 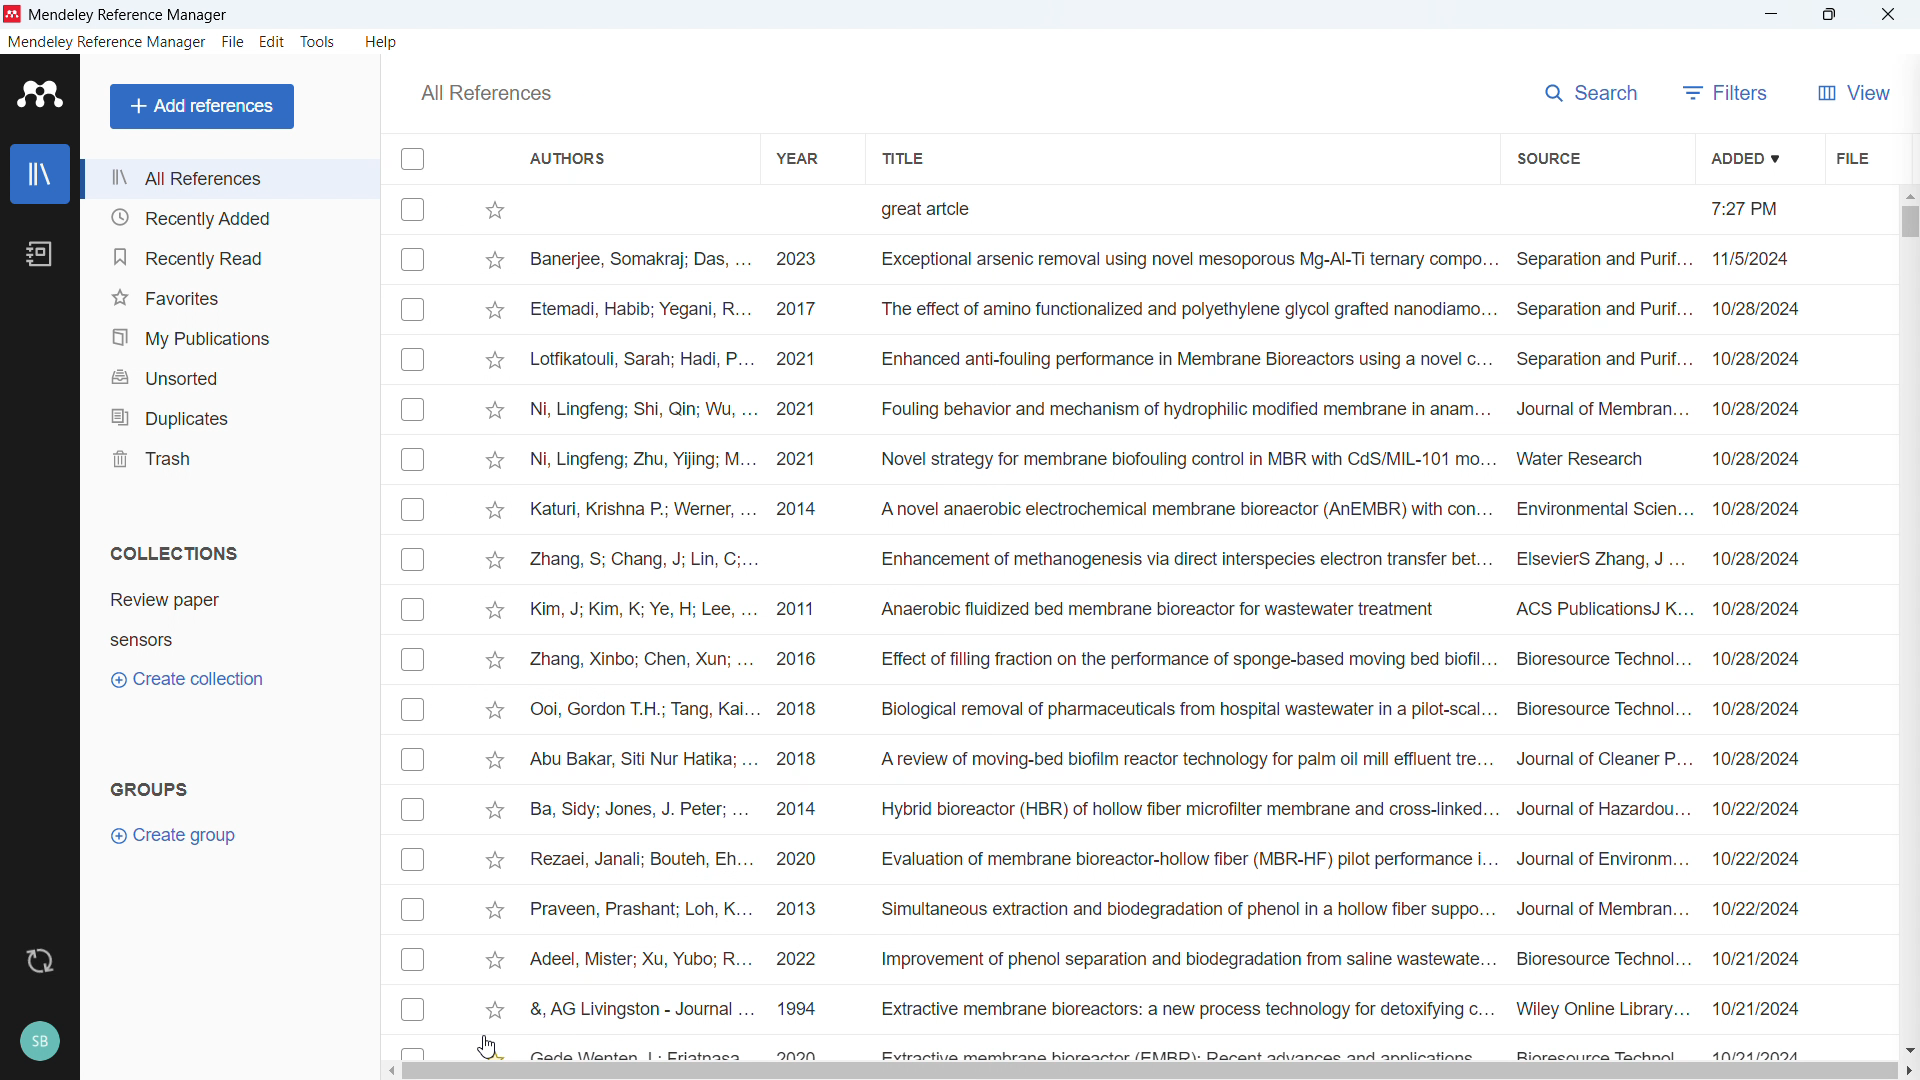 I want to click on Sort by source , so click(x=1548, y=159).